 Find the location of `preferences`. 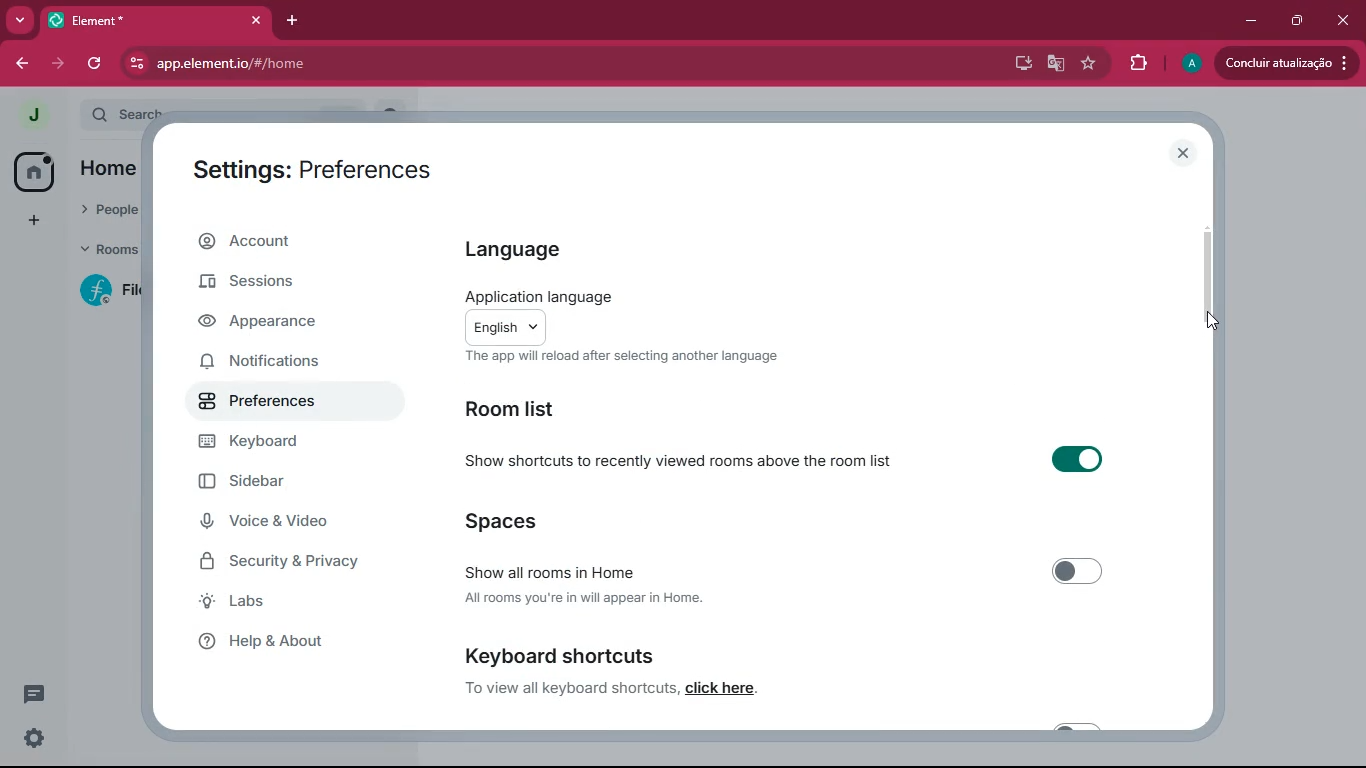

preferences is located at coordinates (274, 405).